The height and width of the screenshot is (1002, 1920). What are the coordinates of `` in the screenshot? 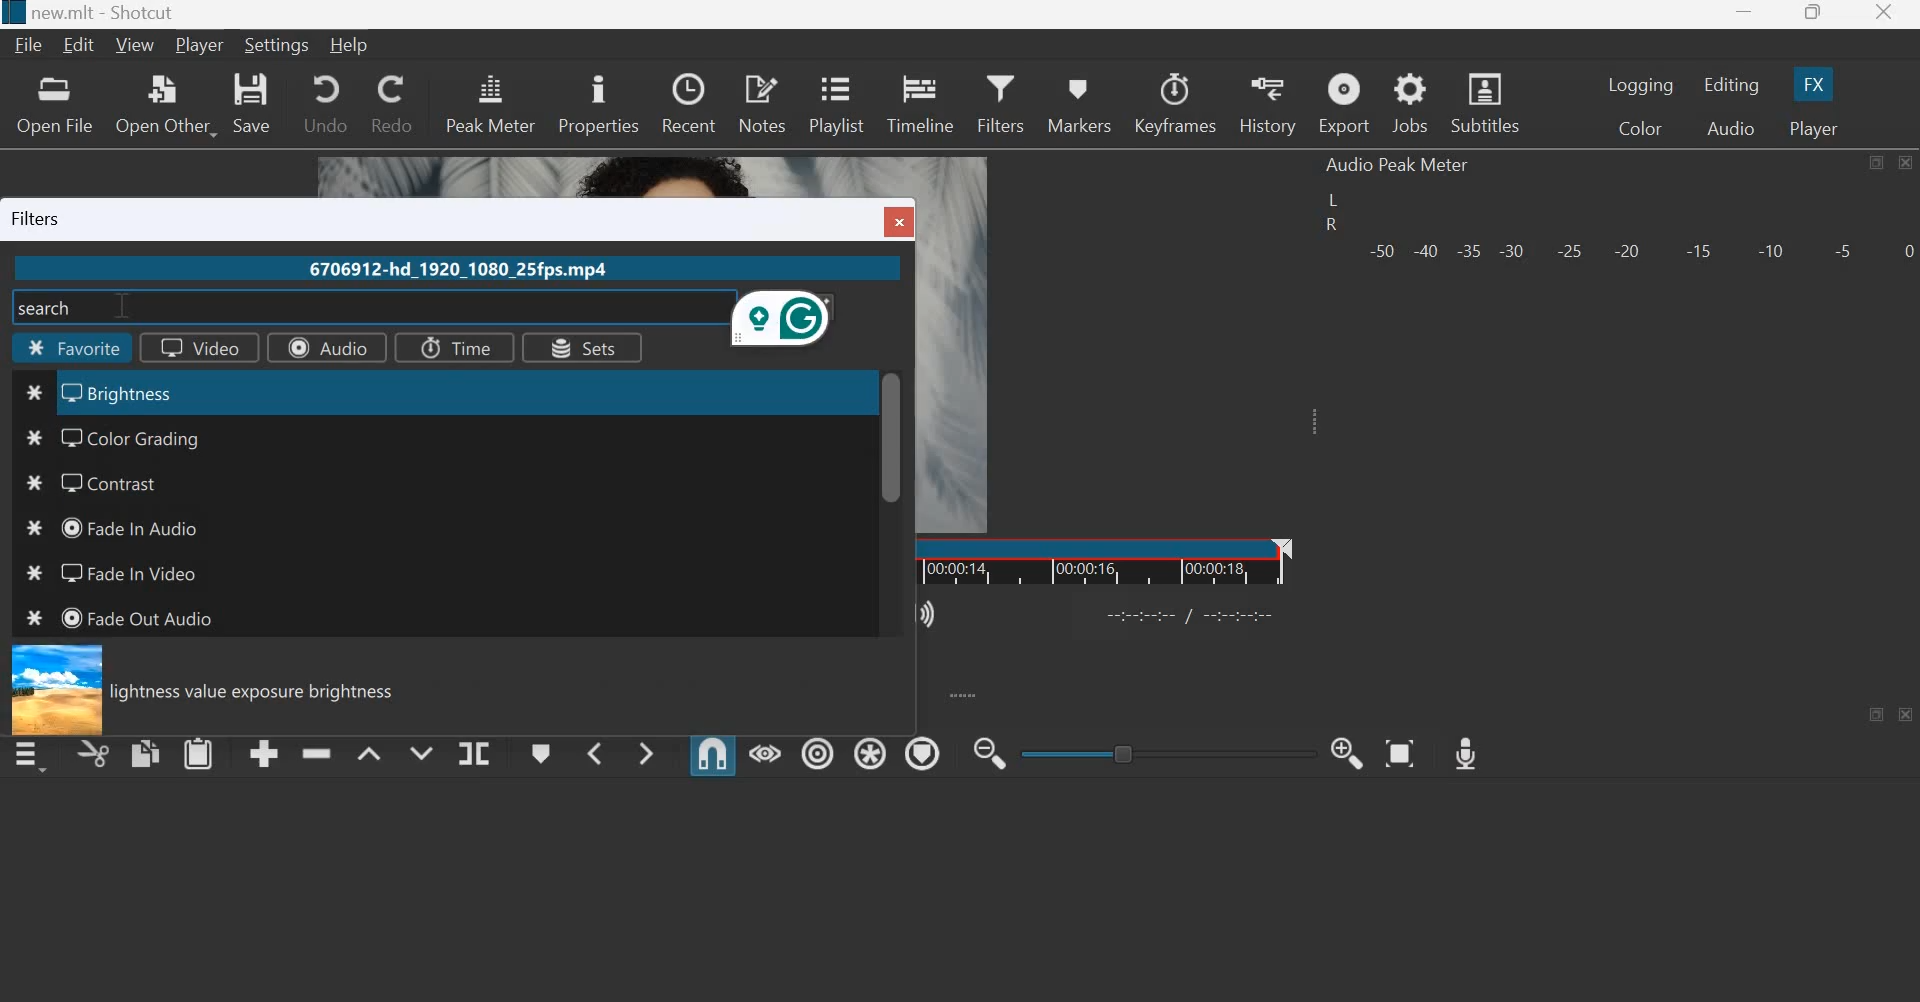 It's located at (35, 437).